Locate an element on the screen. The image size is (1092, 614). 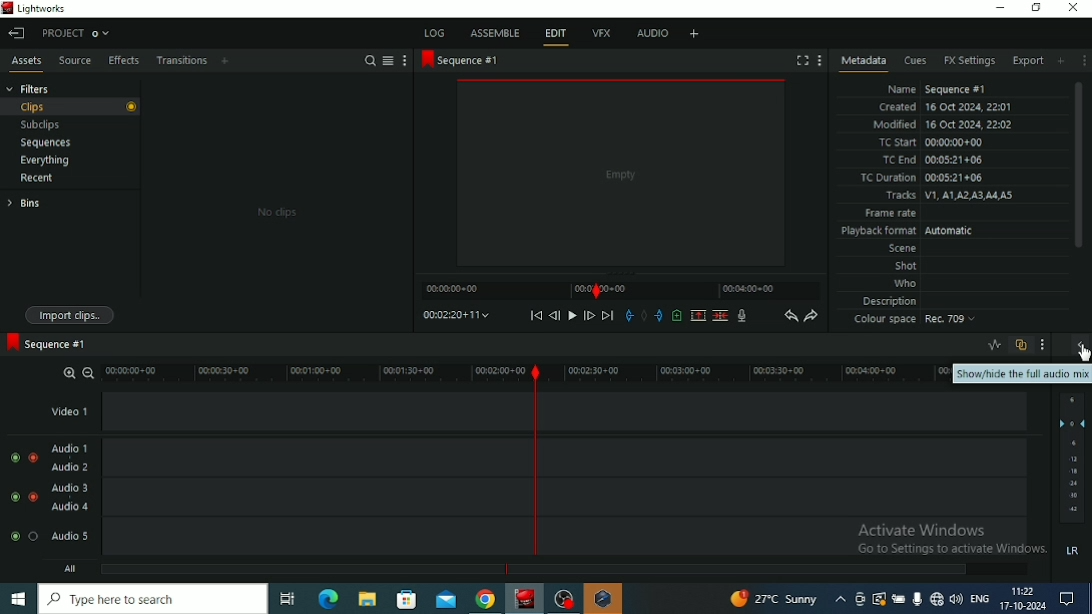
Task View is located at coordinates (288, 599).